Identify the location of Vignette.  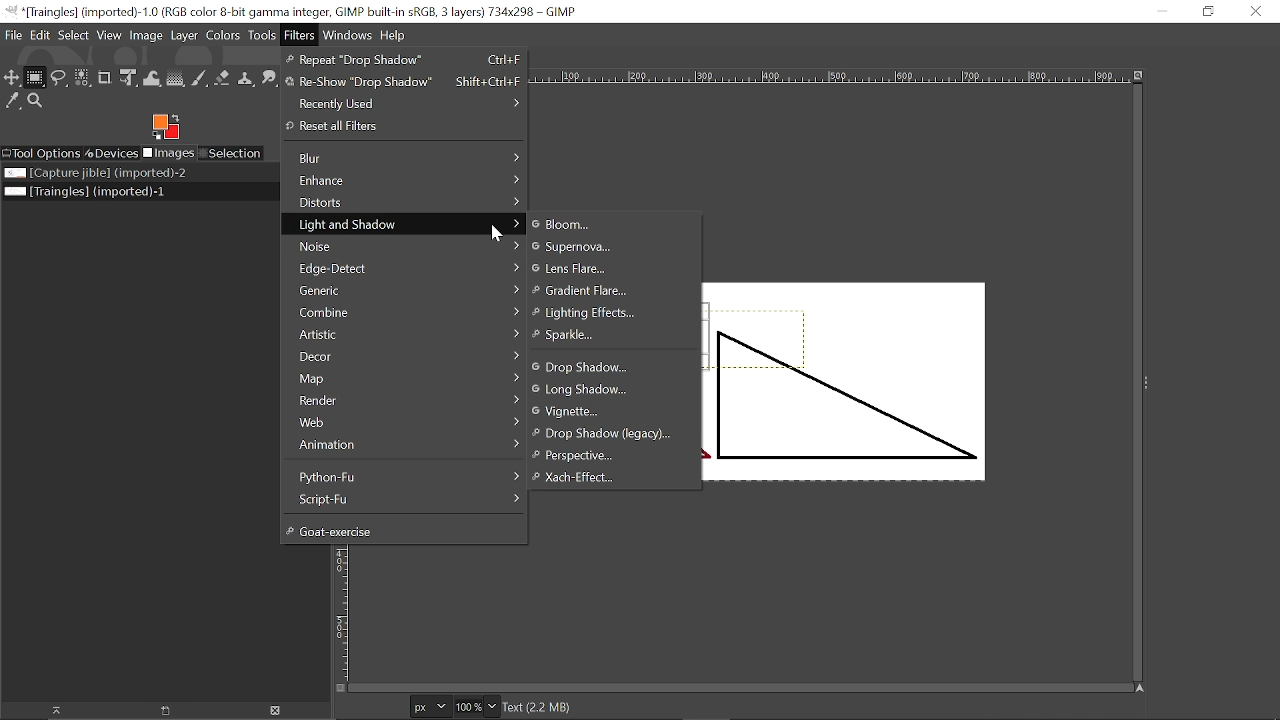
(605, 413).